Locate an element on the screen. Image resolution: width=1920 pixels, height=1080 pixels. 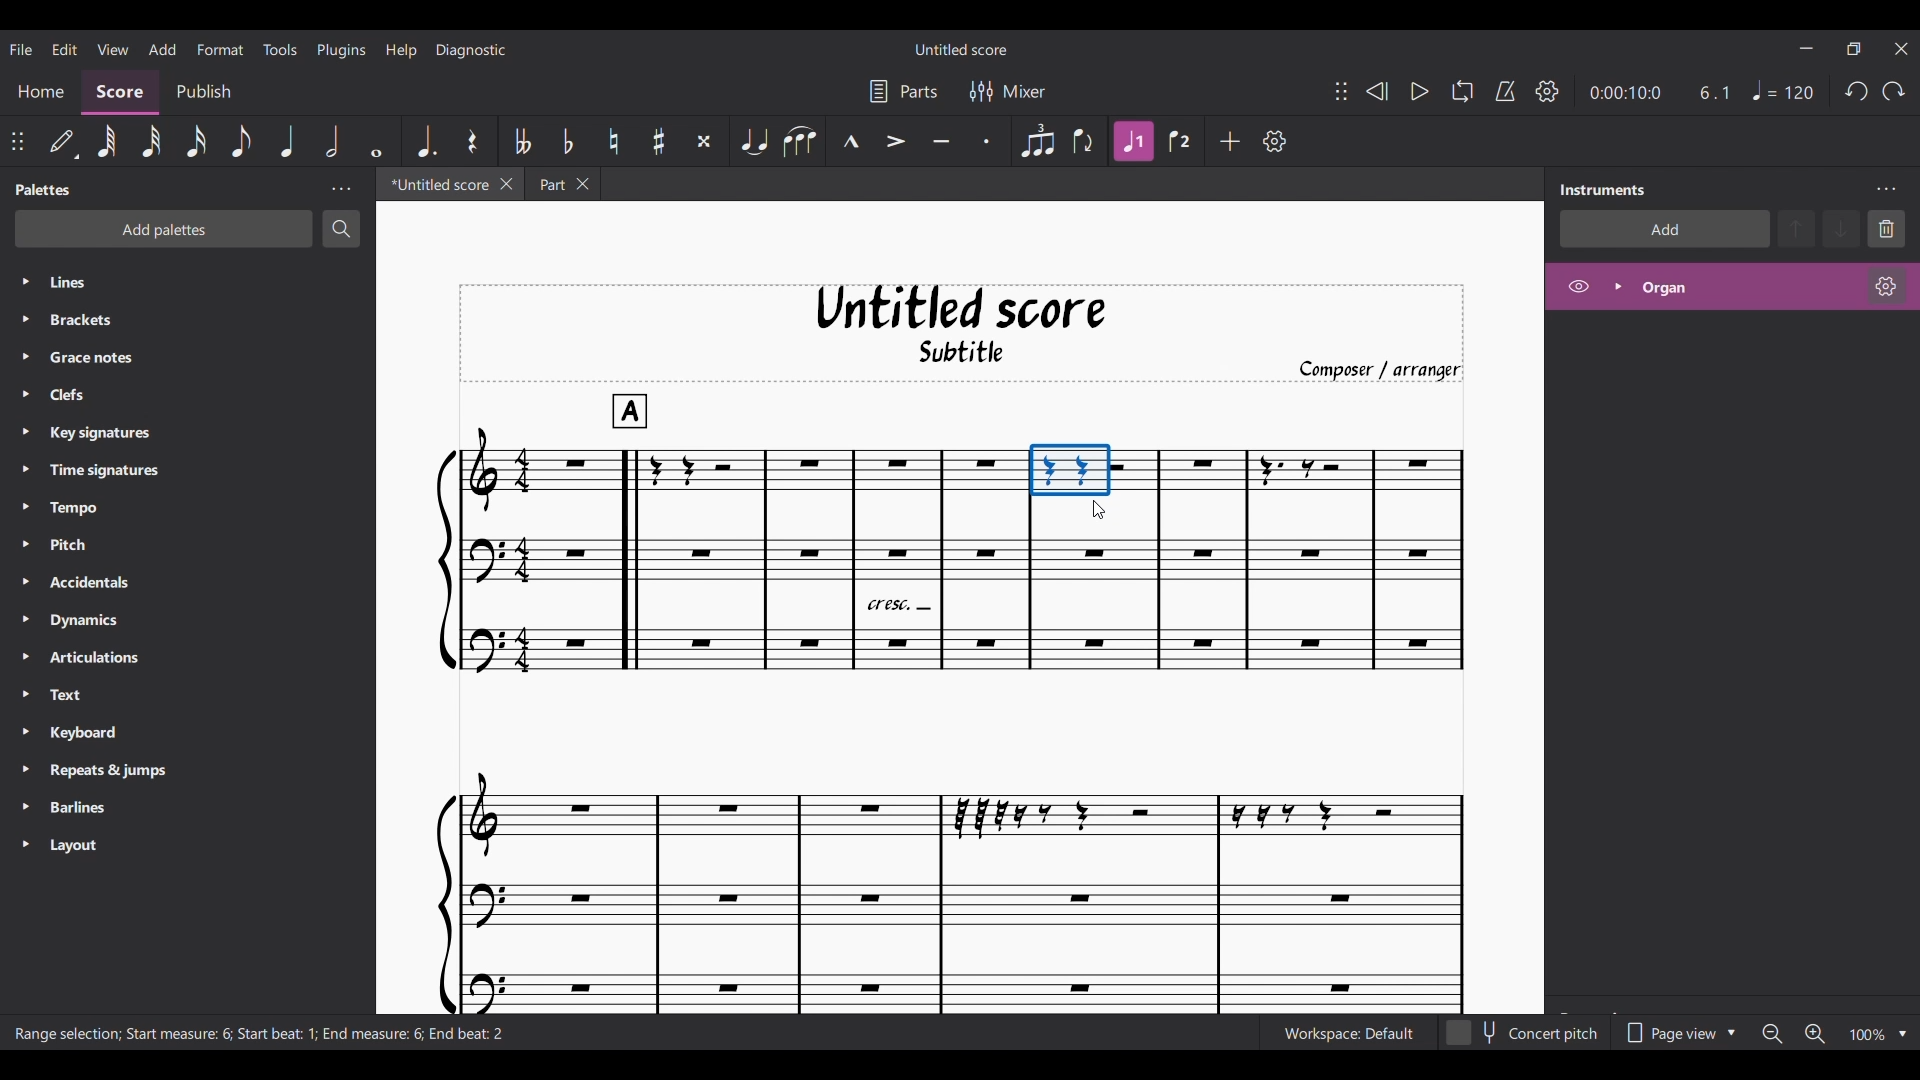
Expand Organ is located at coordinates (1616, 287).